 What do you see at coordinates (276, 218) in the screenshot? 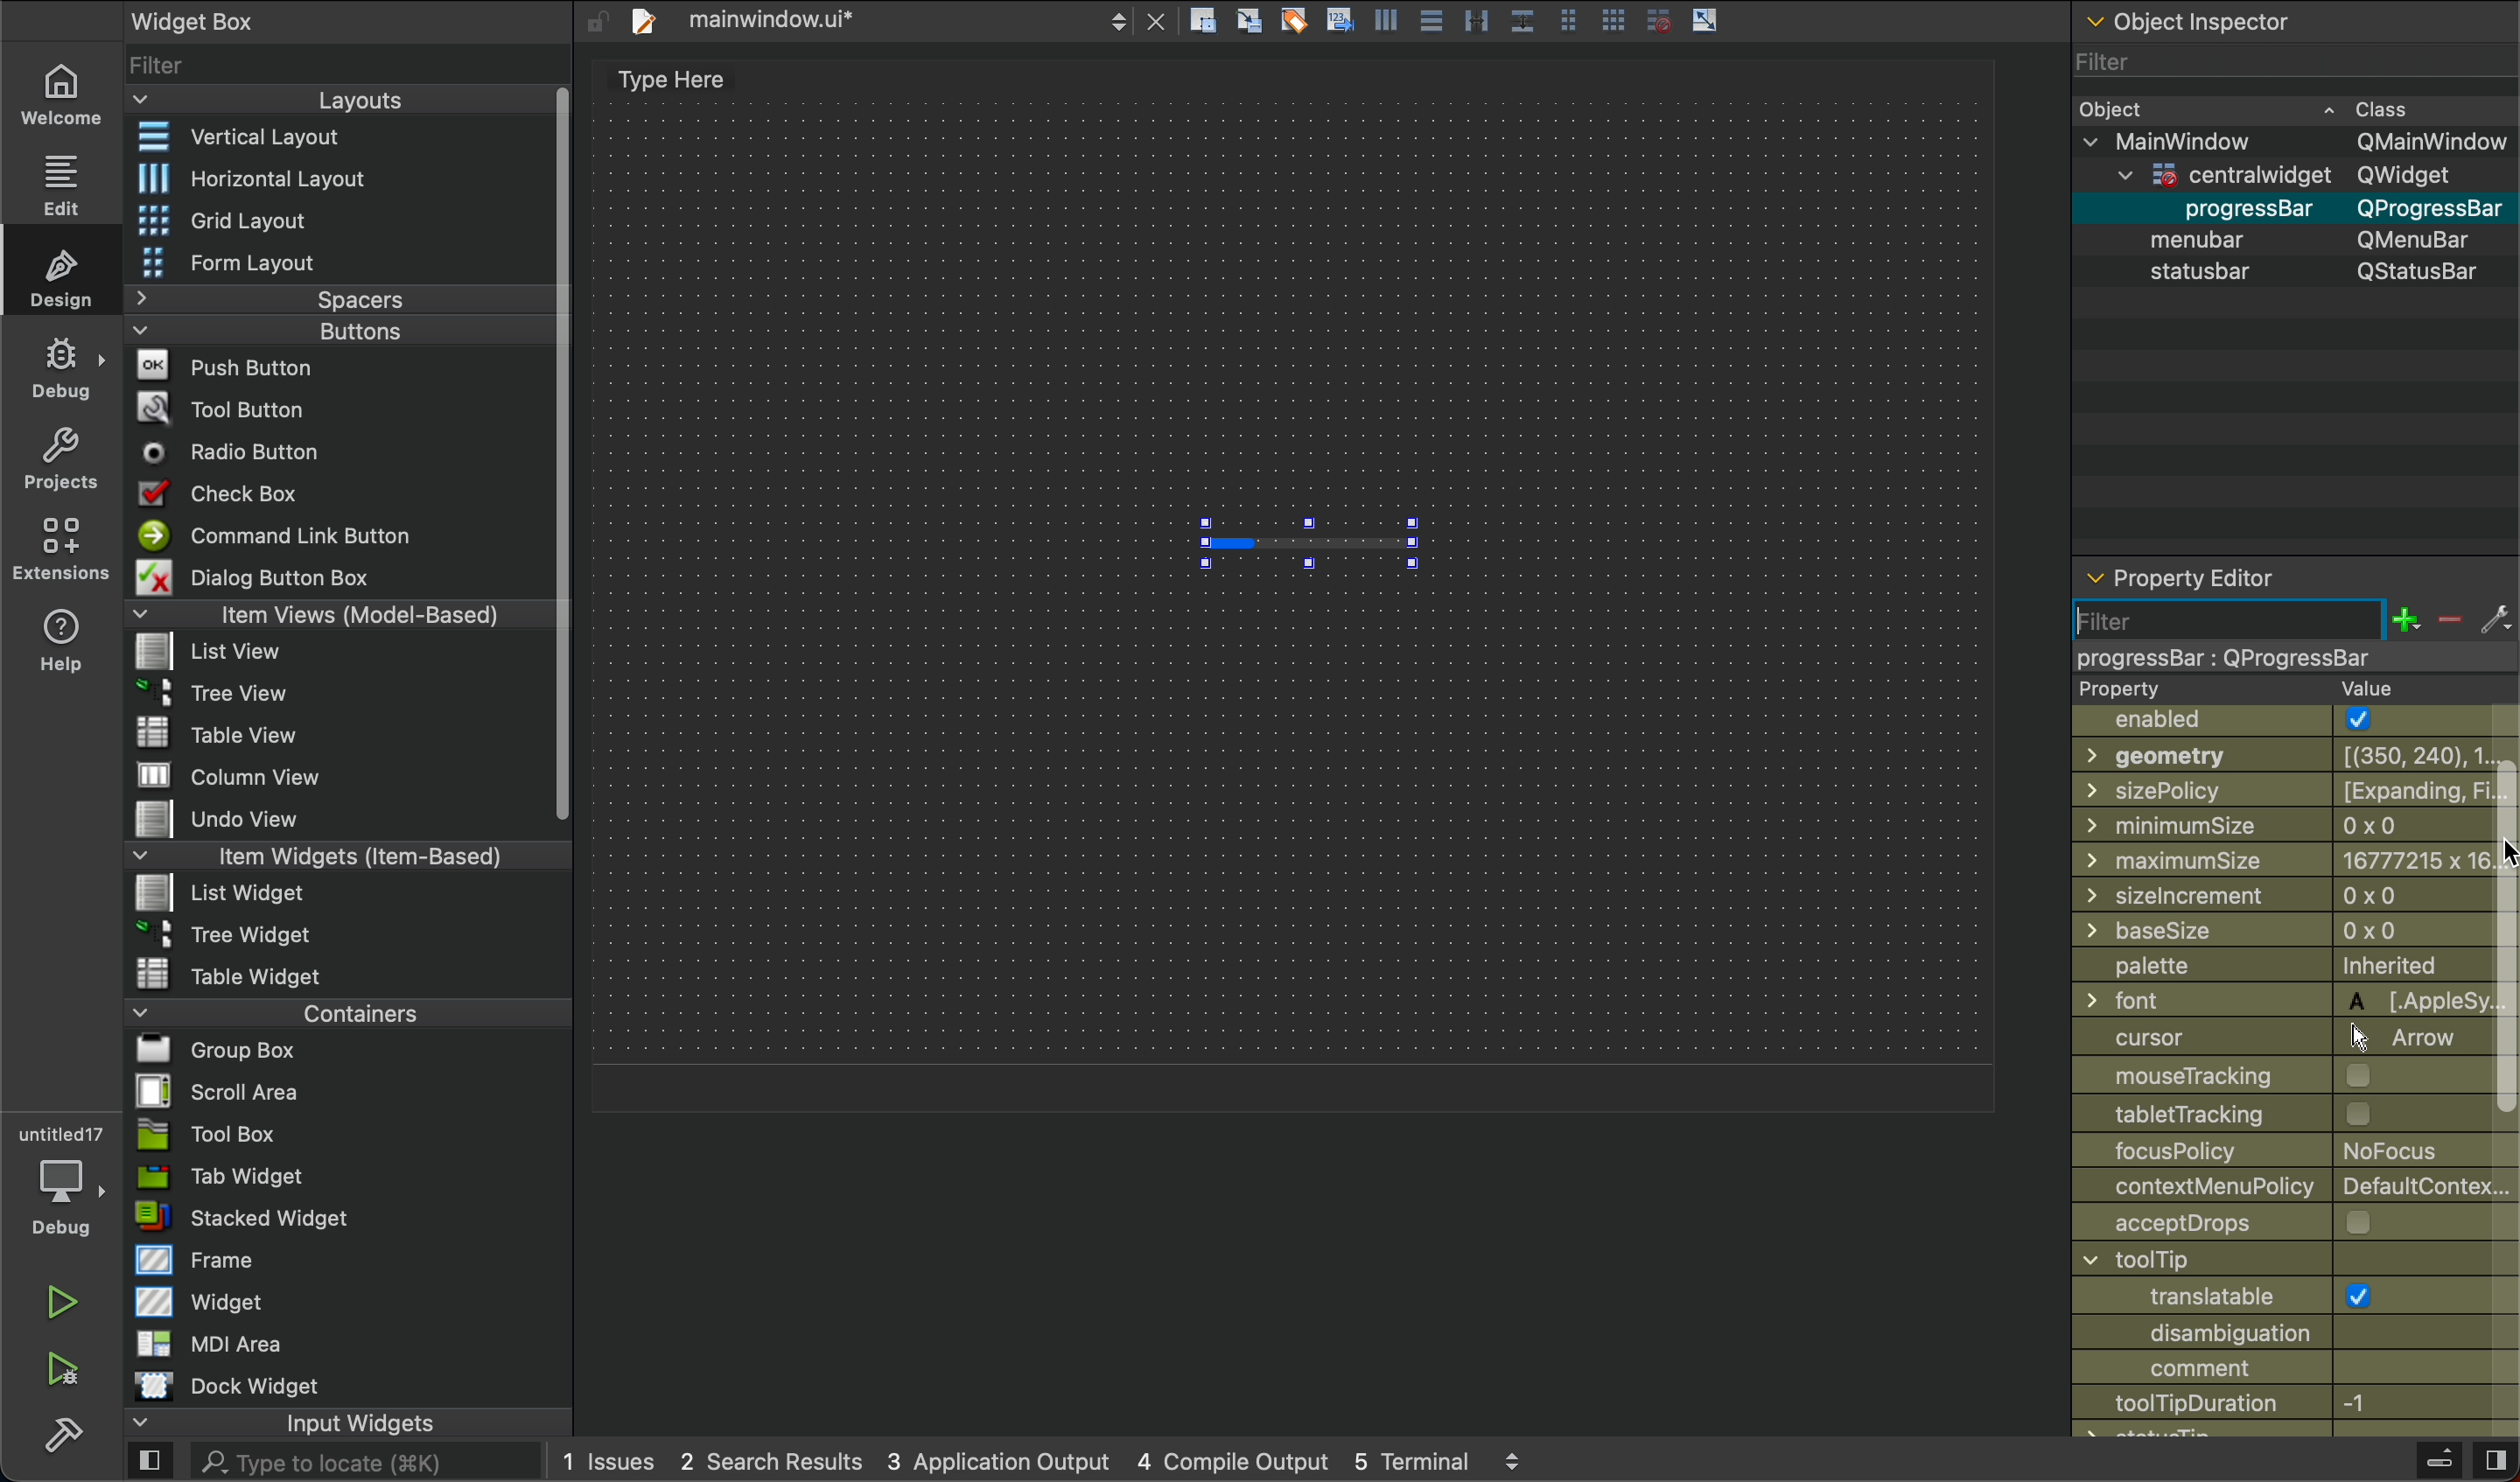
I see `Grid Layout` at bounding box center [276, 218].